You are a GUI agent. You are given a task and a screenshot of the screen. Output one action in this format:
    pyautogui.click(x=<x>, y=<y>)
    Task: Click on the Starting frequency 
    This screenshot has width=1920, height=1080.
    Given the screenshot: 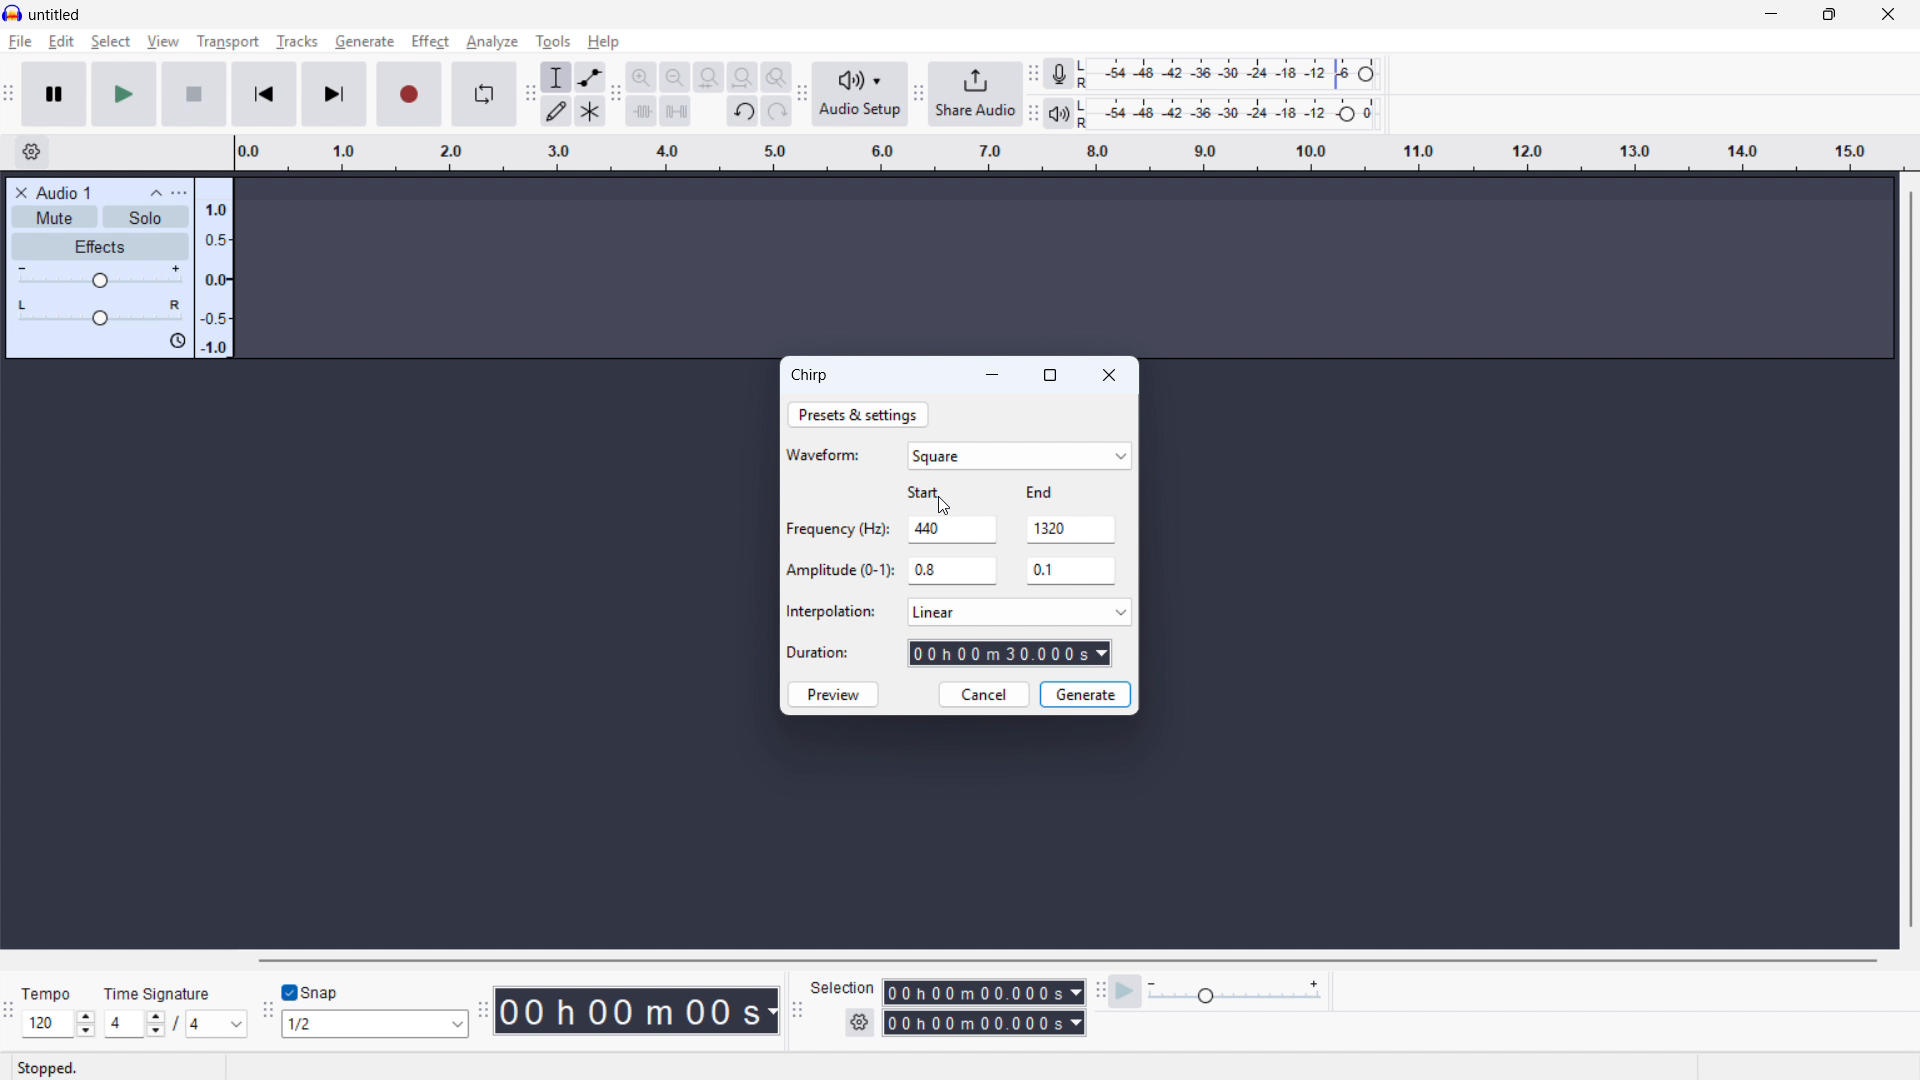 What is the action you would take?
    pyautogui.click(x=954, y=529)
    